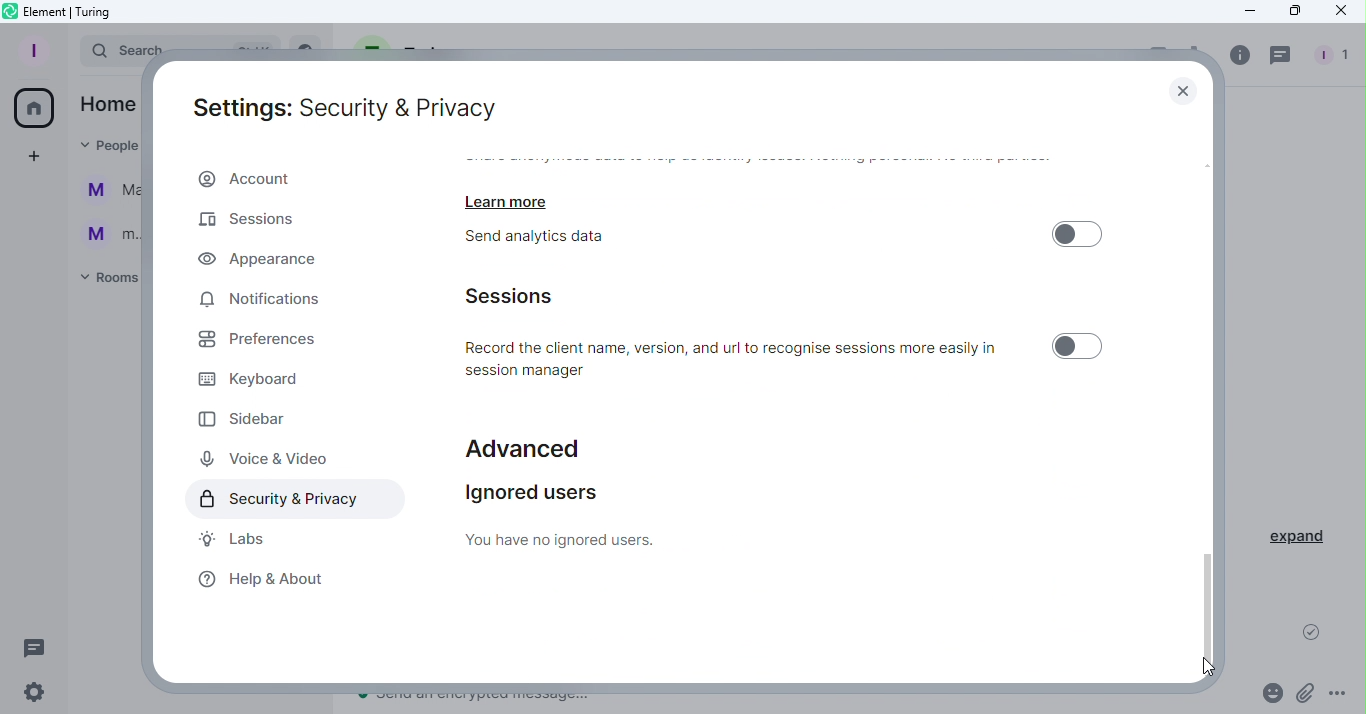  Describe the element at coordinates (1074, 346) in the screenshot. I see `Toggle` at that location.